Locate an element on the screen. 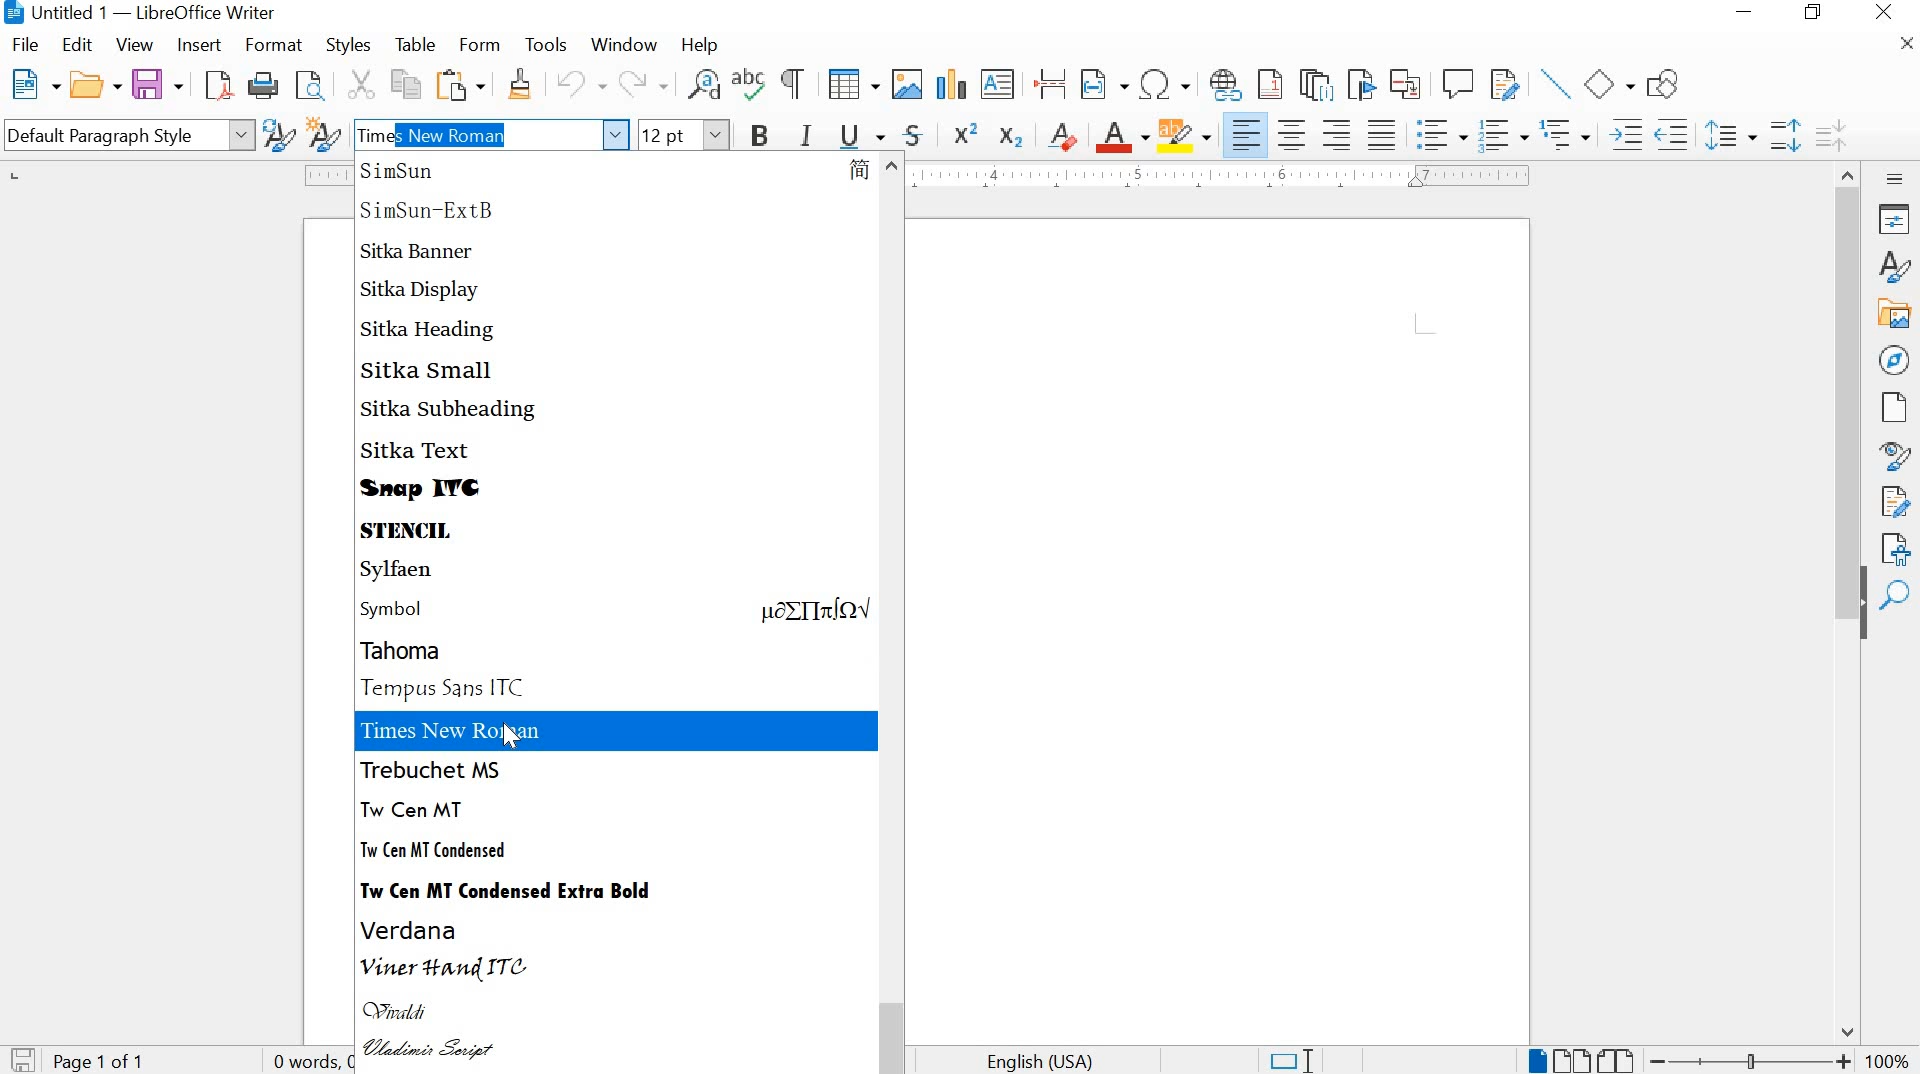 This screenshot has width=1920, height=1074. SET LINE SPACING is located at coordinates (1729, 135).